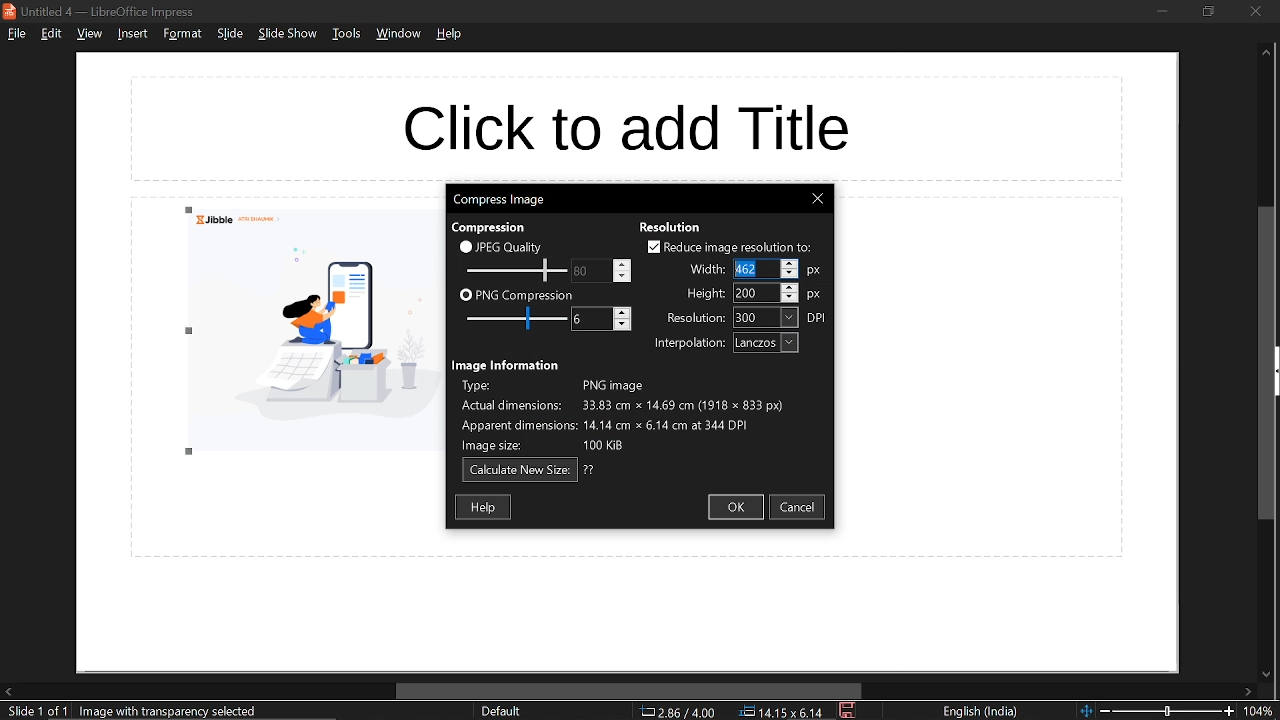 The height and width of the screenshot is (720, 1280). What do you see at coordinates (789, 262) in the screenshot?
I see `increase width` at bounding box center [789, 262].